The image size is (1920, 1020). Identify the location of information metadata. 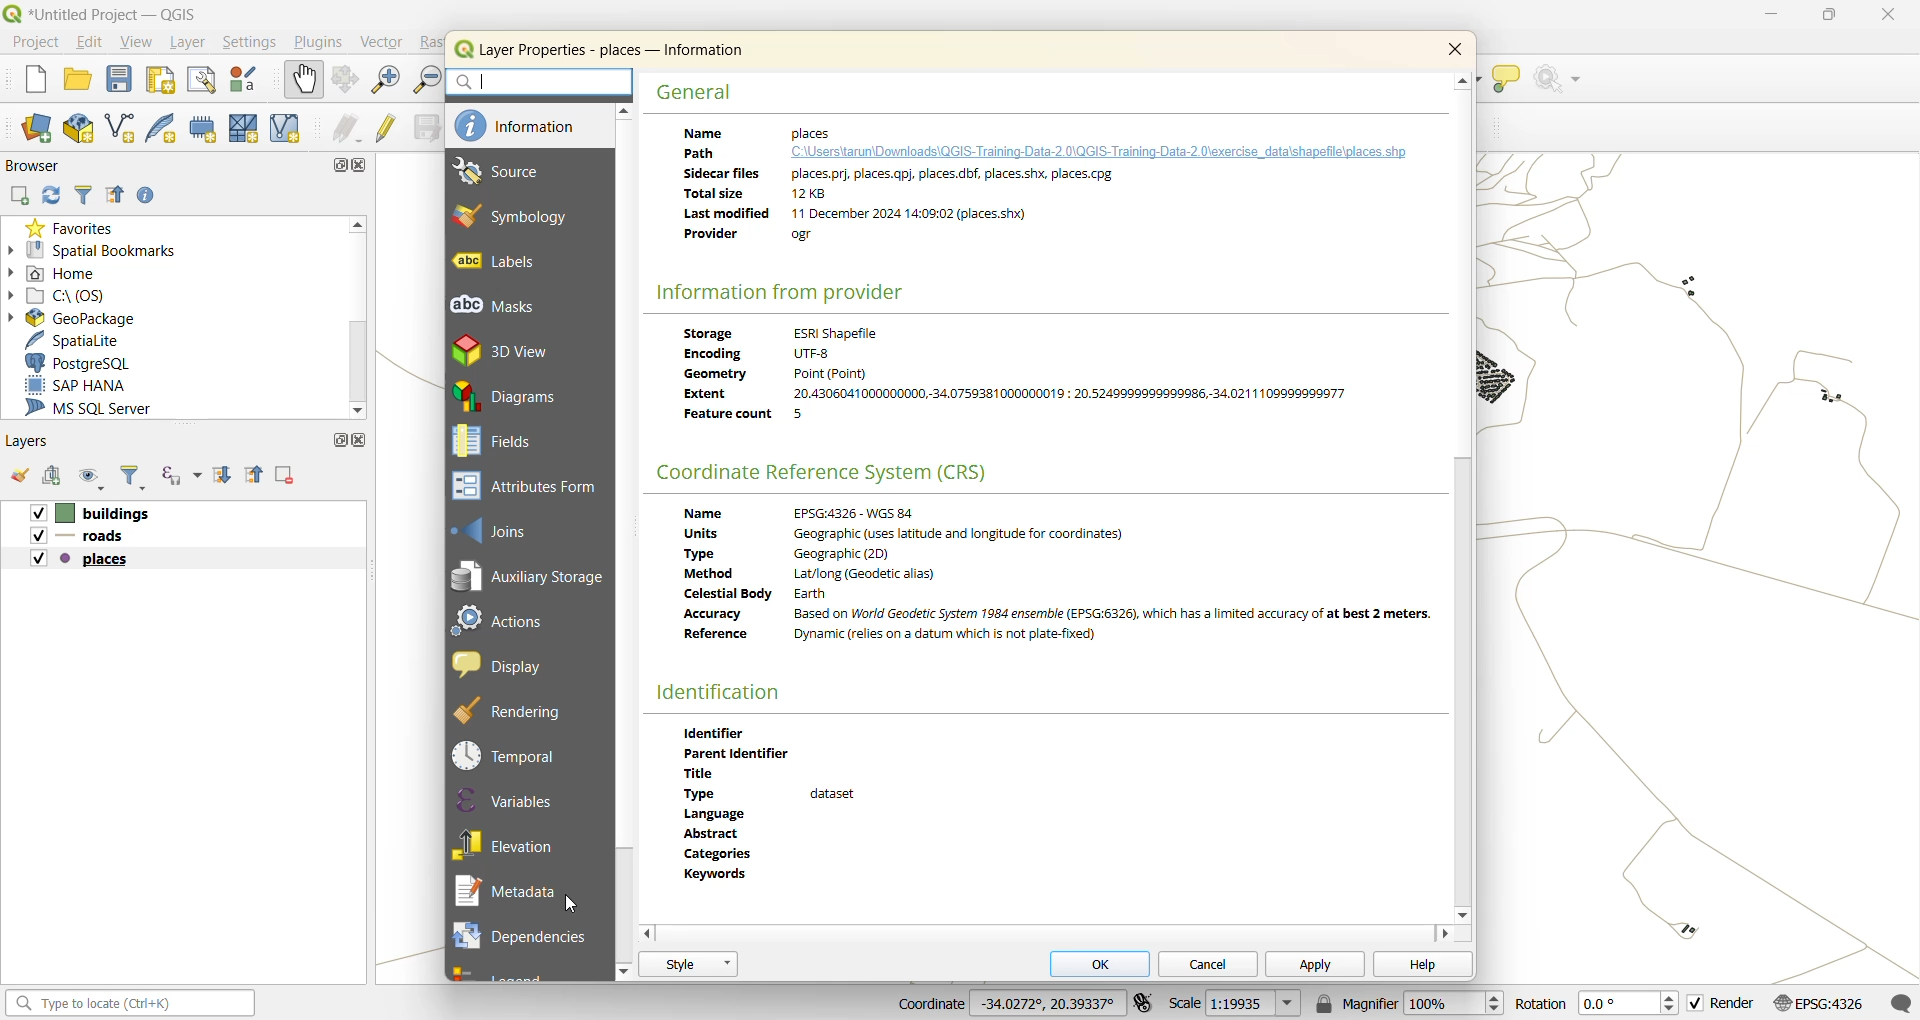
(1024, 380).